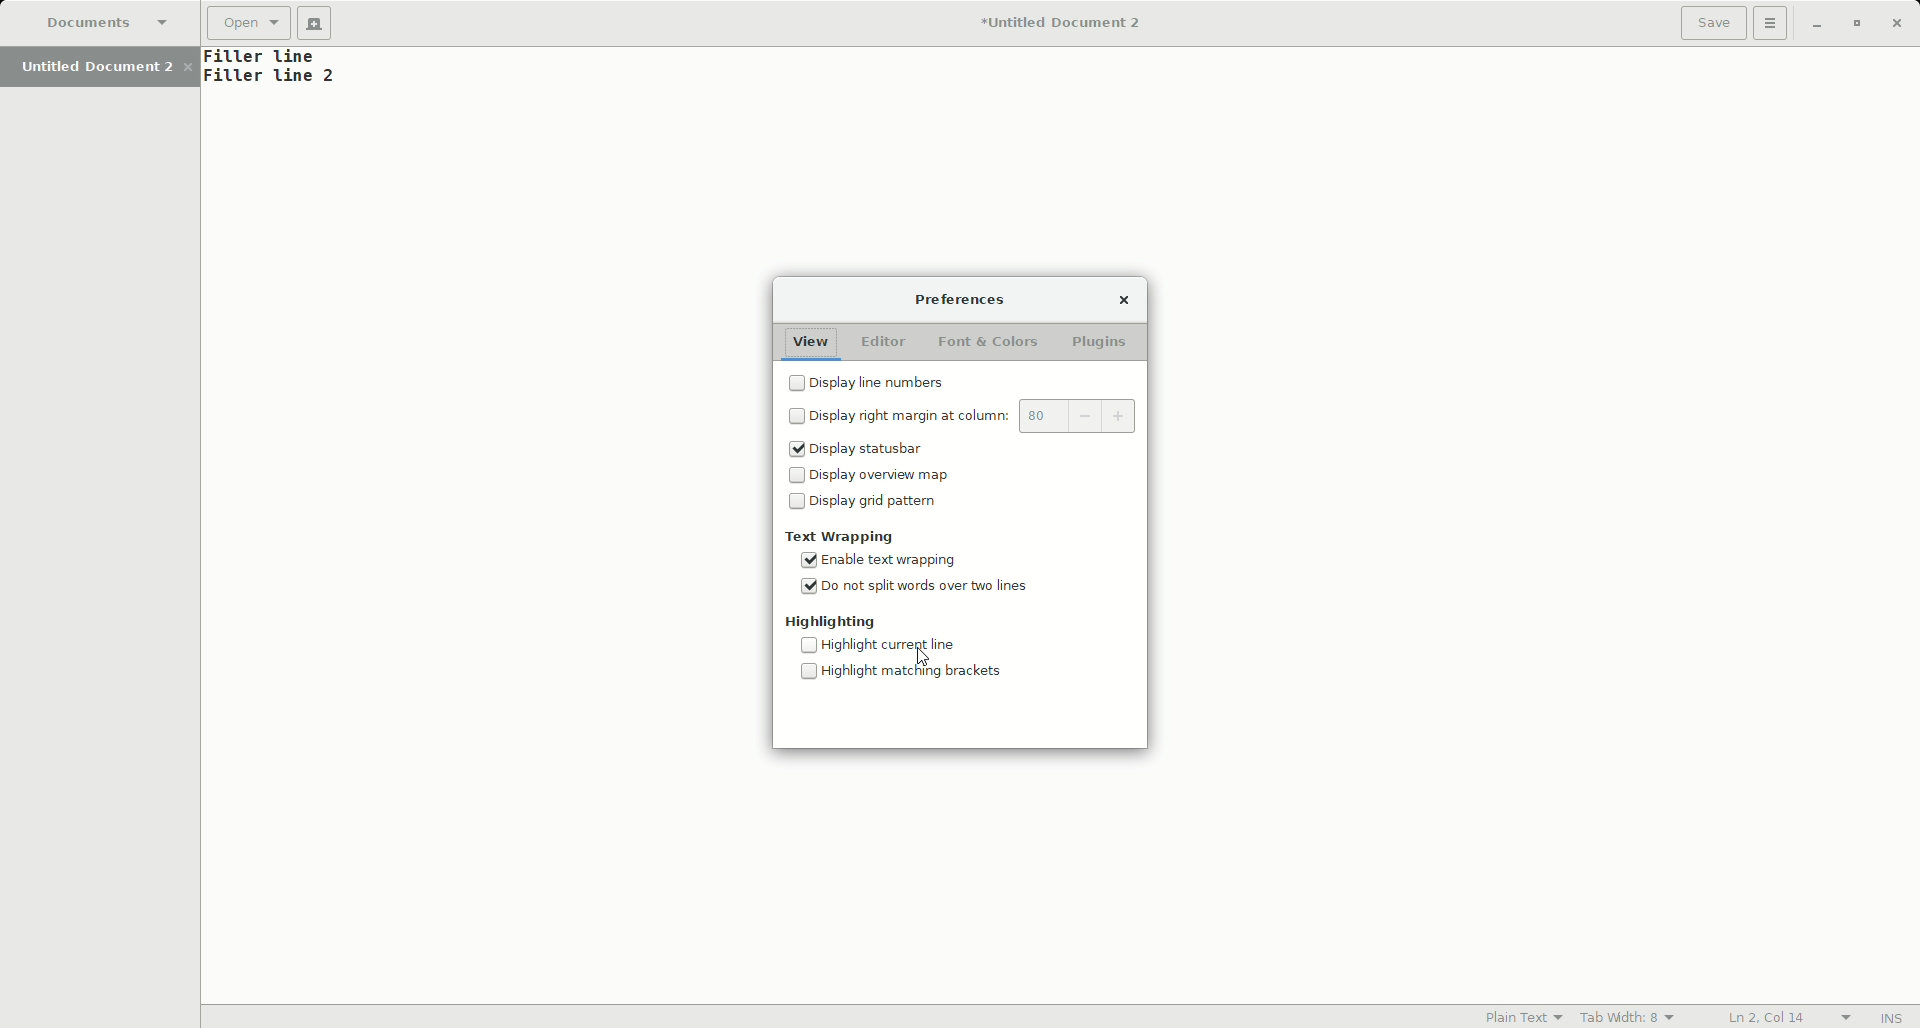  I want to click on Close, so click(1123, 299).